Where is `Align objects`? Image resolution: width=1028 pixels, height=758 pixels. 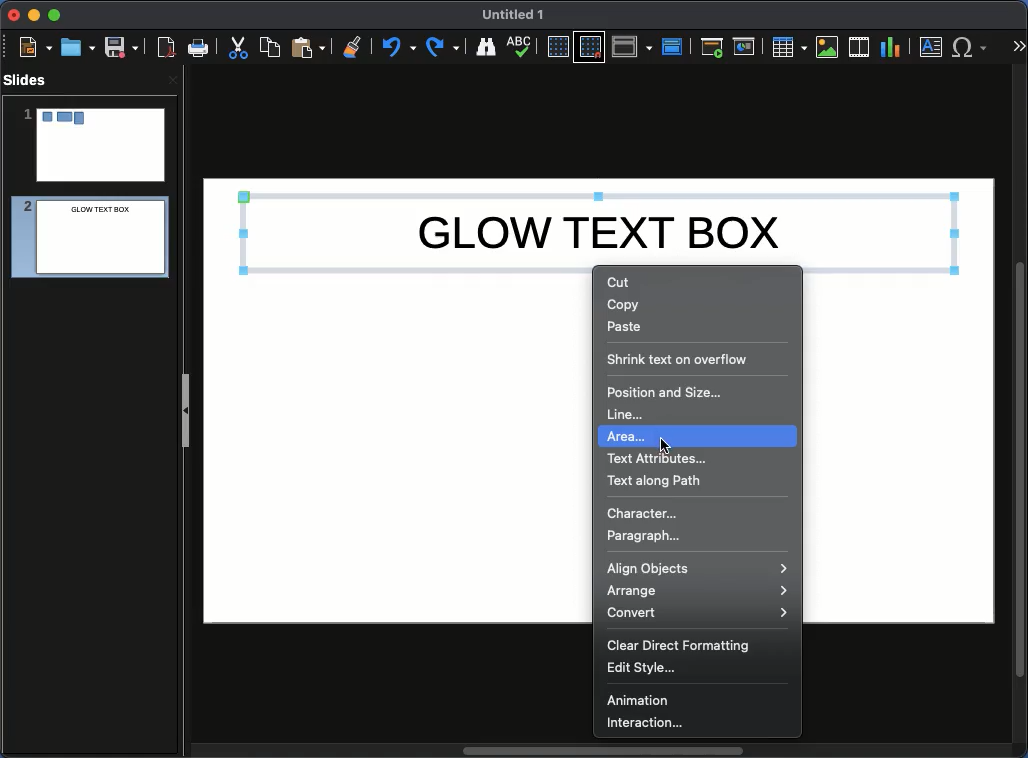 Align objects is located at coordinates (696, 568).